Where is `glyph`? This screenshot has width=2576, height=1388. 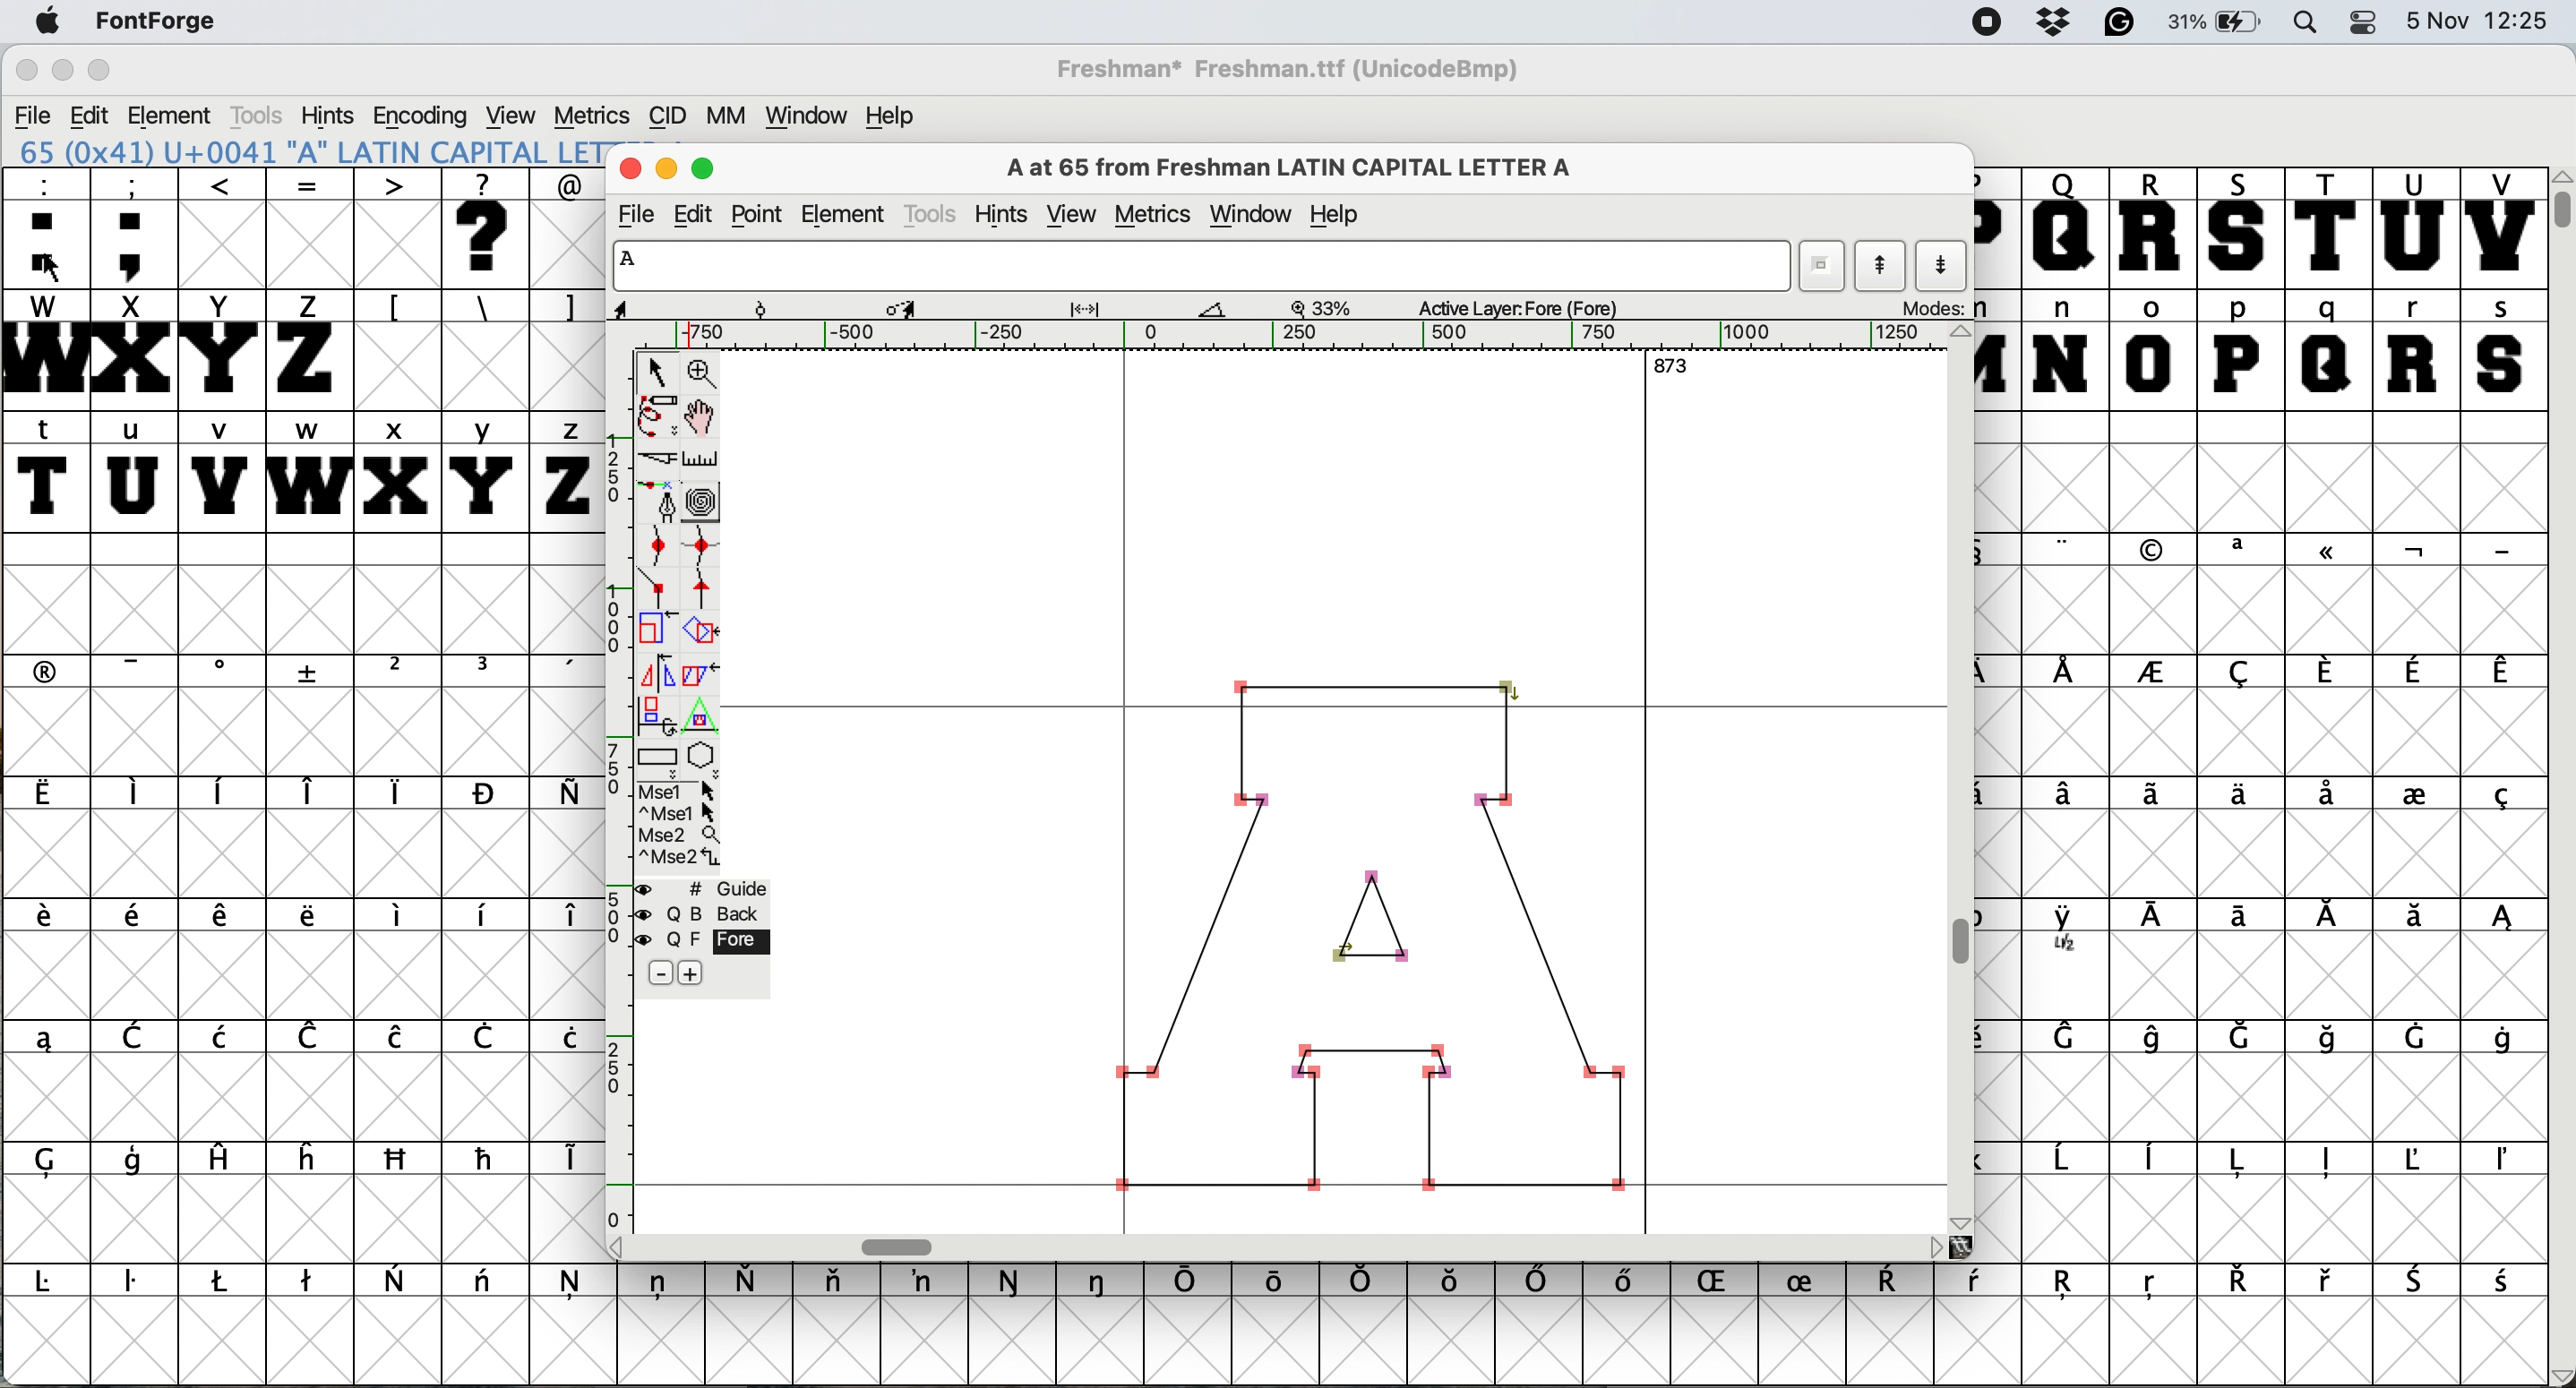 glyph is located at coordinates (1198, 265).